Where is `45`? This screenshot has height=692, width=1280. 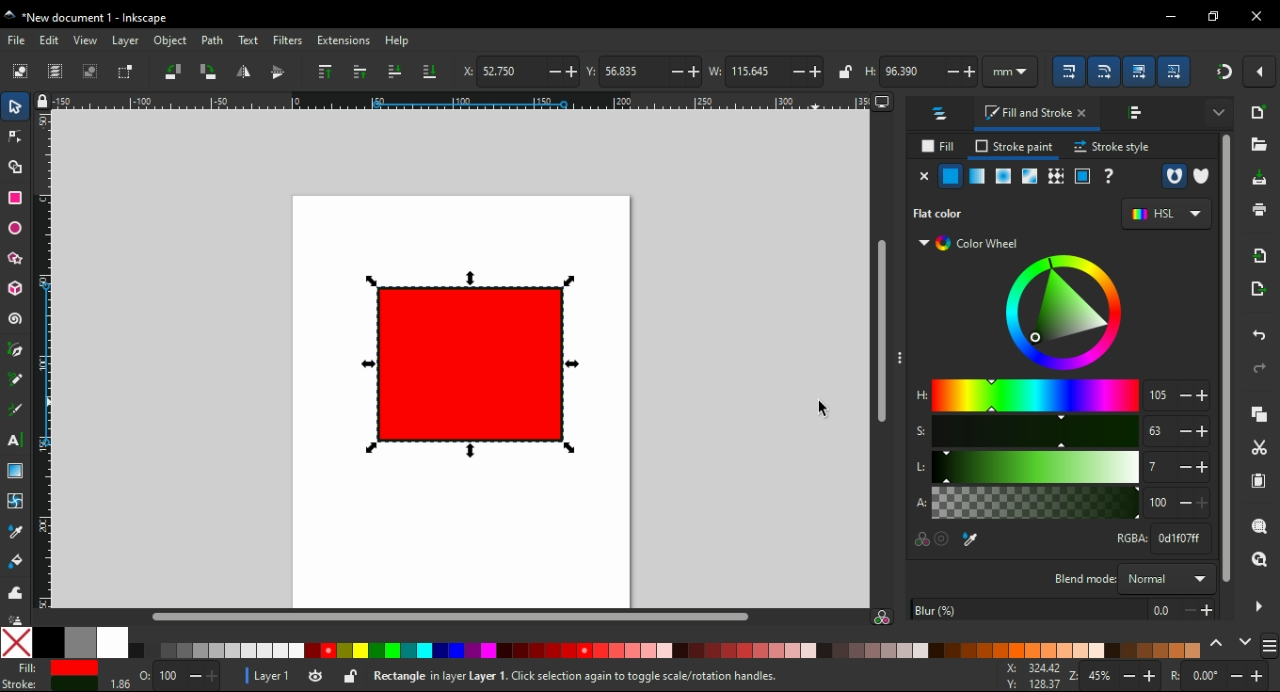 45 is located at coordinates (1101, 677).